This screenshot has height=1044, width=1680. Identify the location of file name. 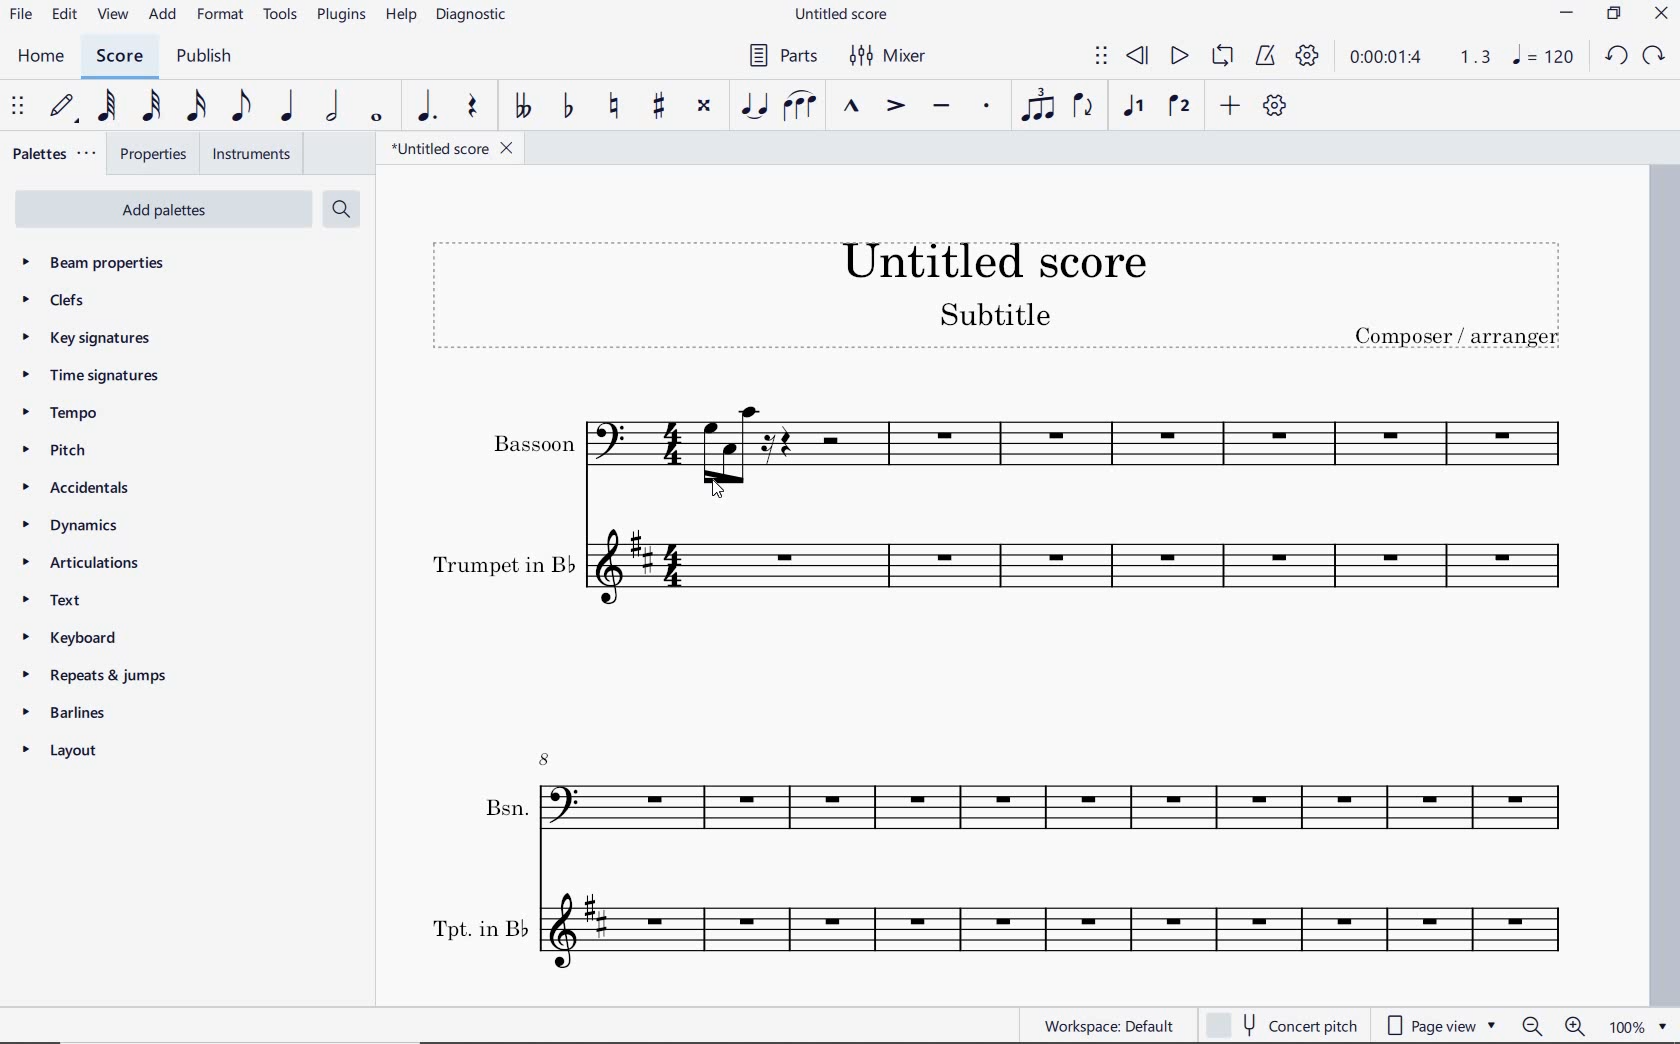
(454, 148).